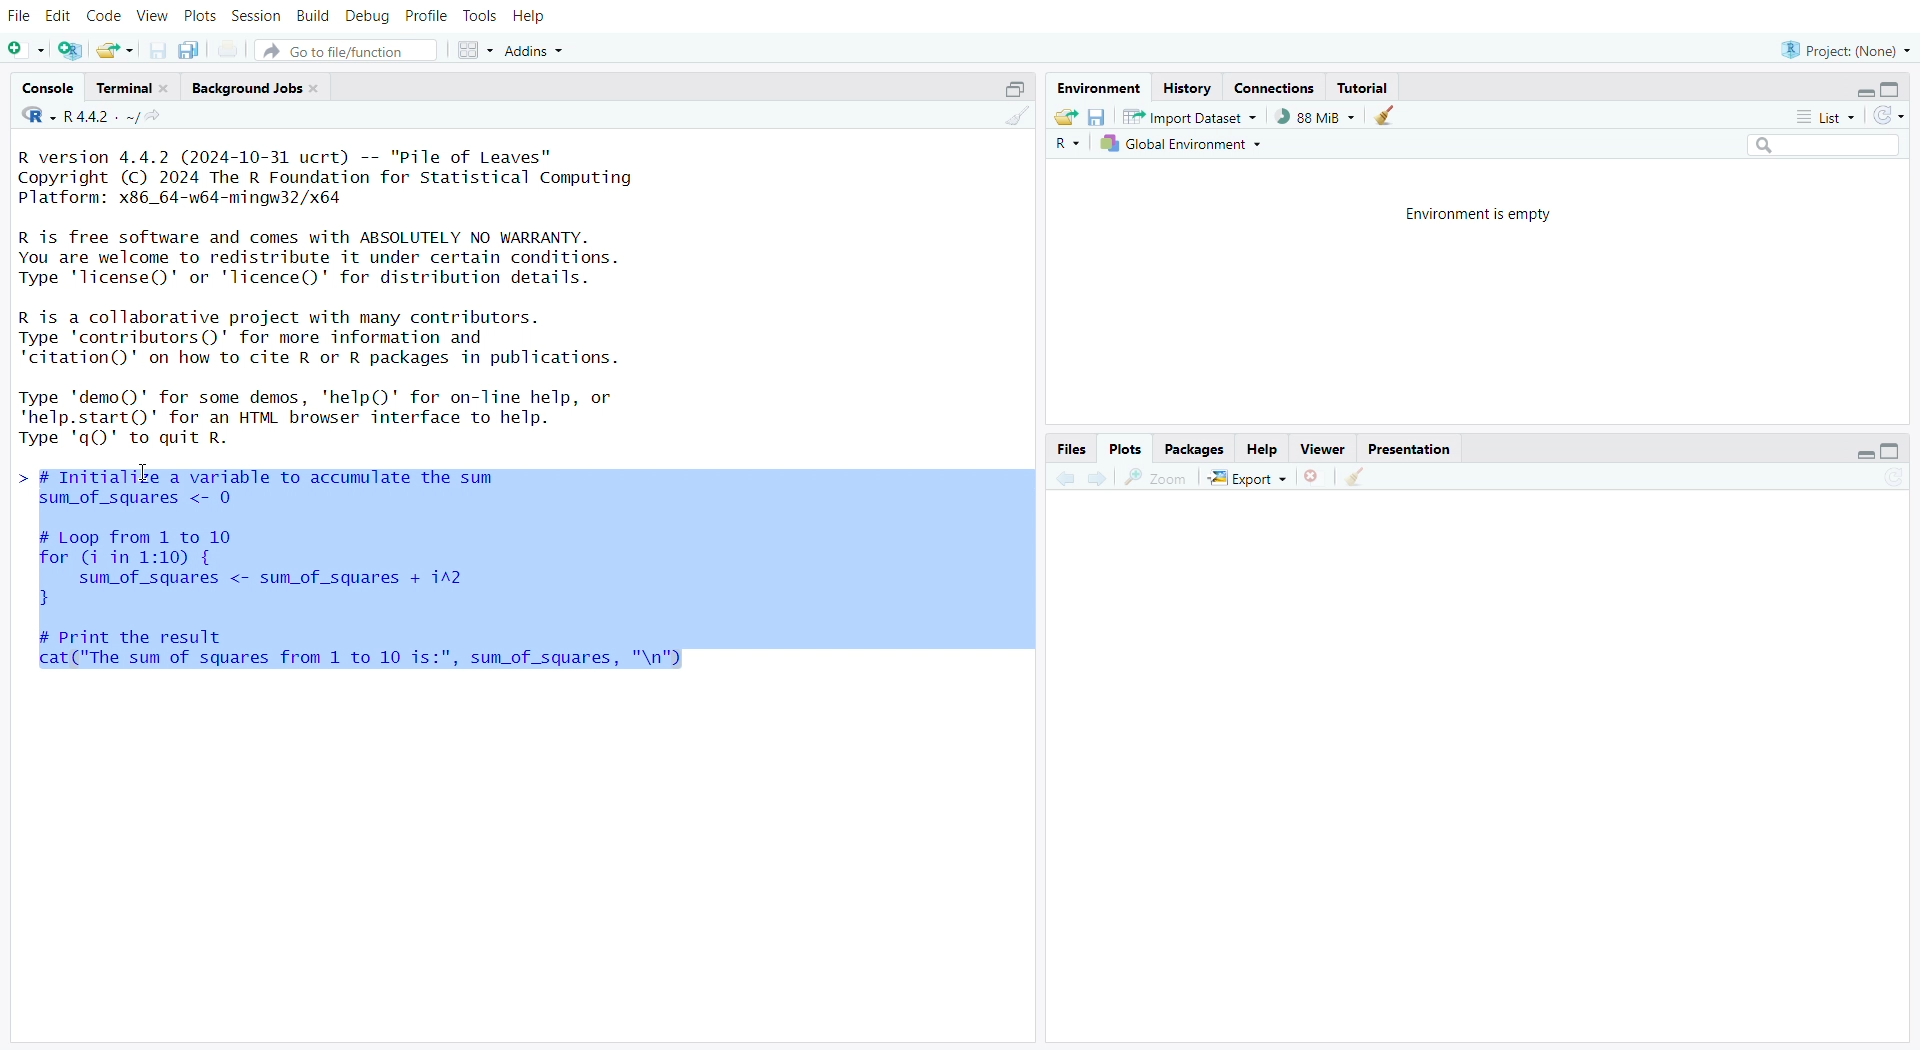 The width and height of the screenshot is (1920, 1050). What do you see at coordinates (1129, 448) in the screenshot?
I see `plots` at bounding box center [1129, 448].